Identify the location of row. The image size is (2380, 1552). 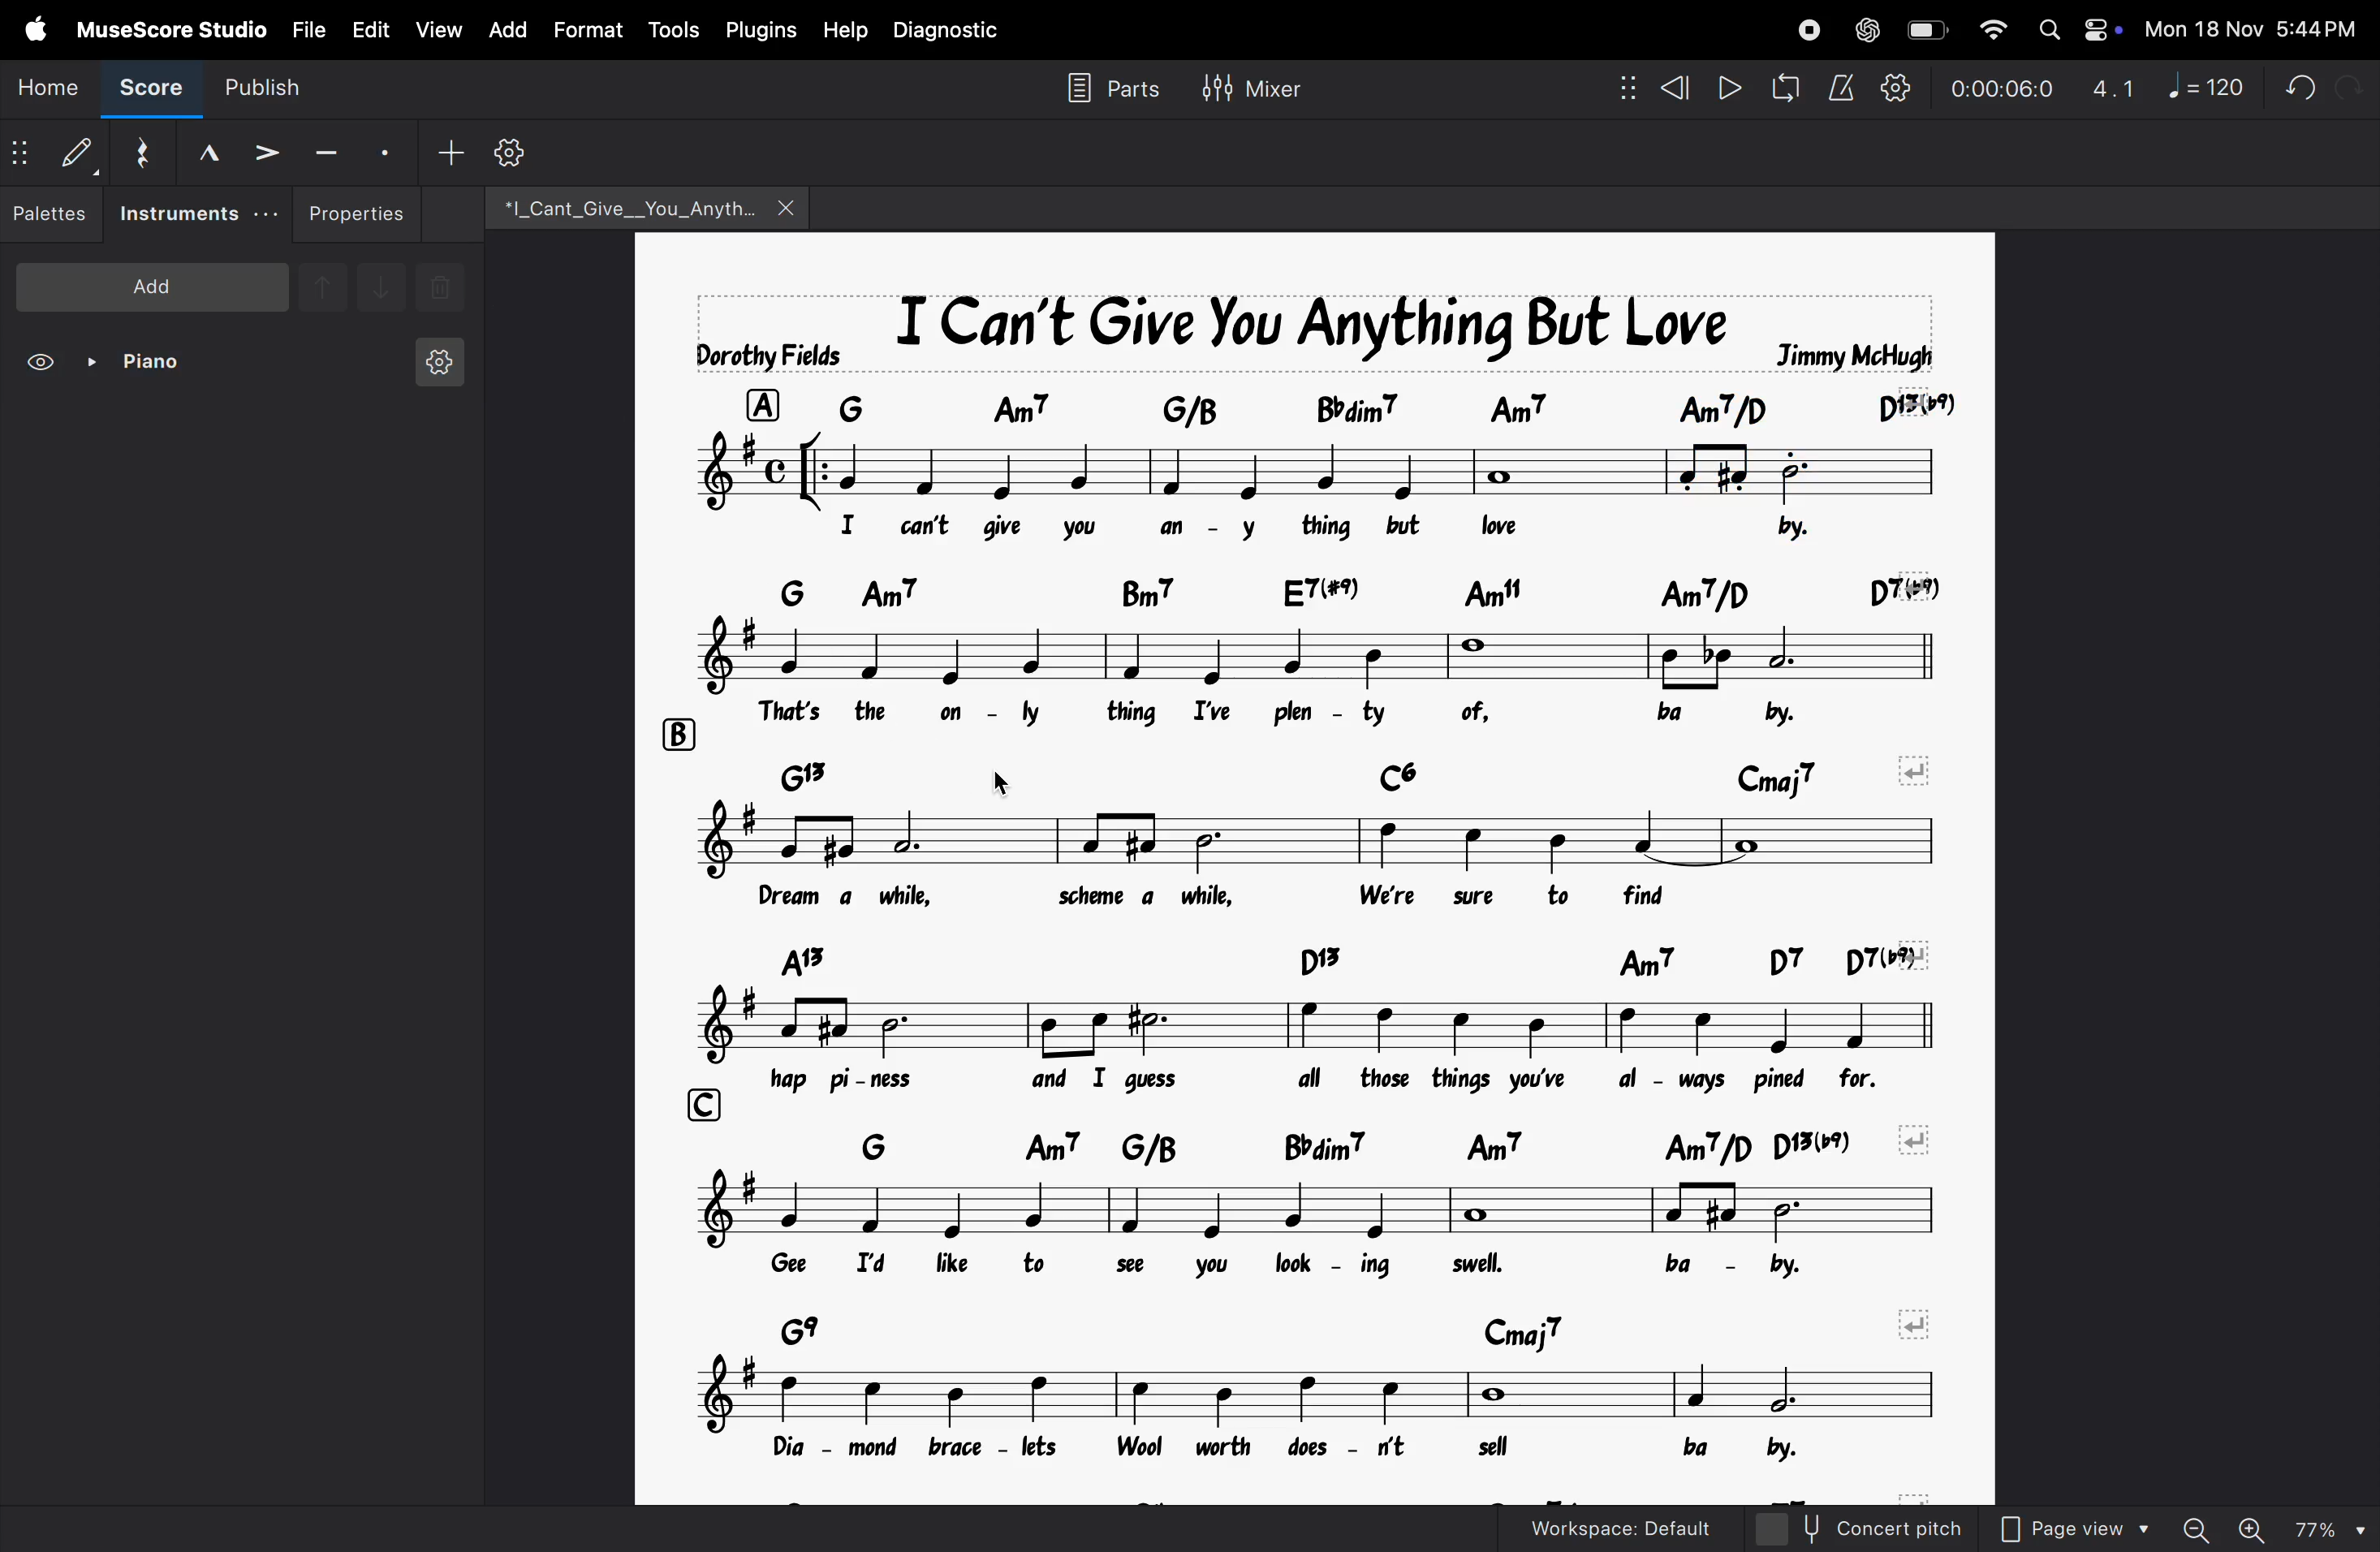
(789, 592).